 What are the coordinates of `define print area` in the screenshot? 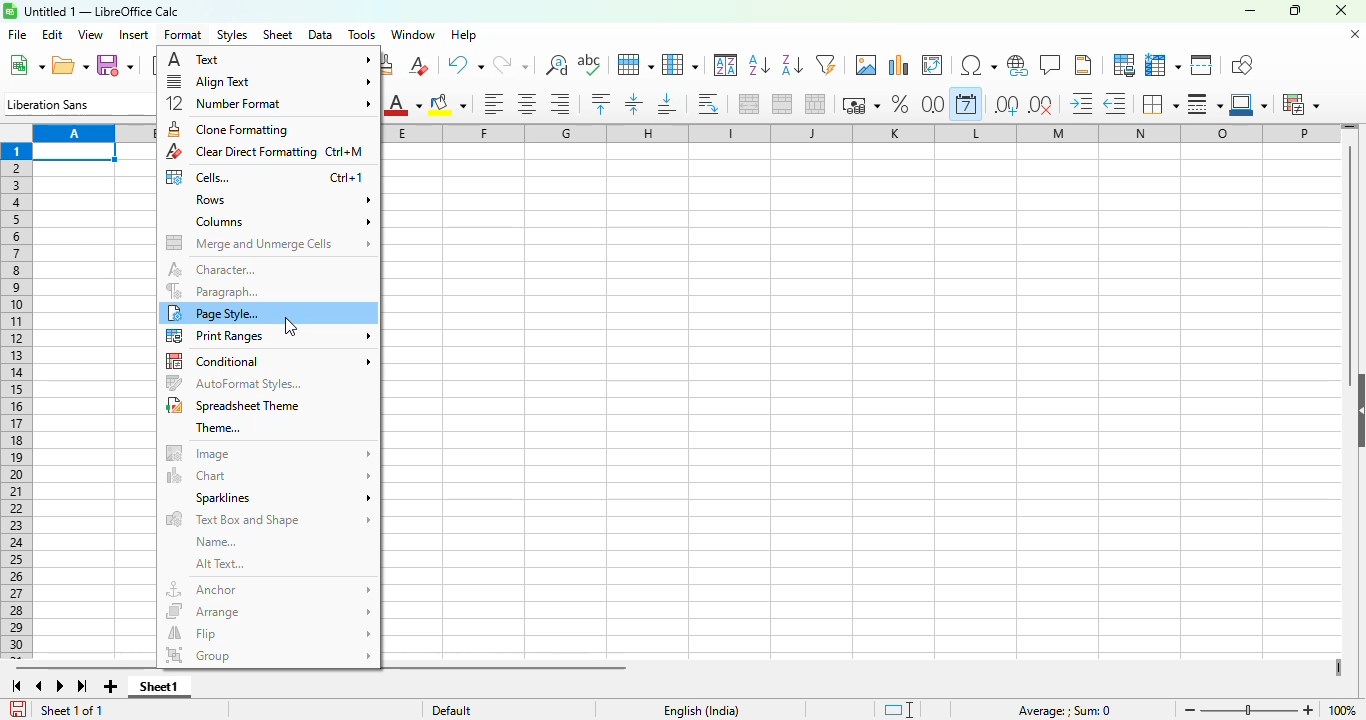 It's located at (1124, 65).